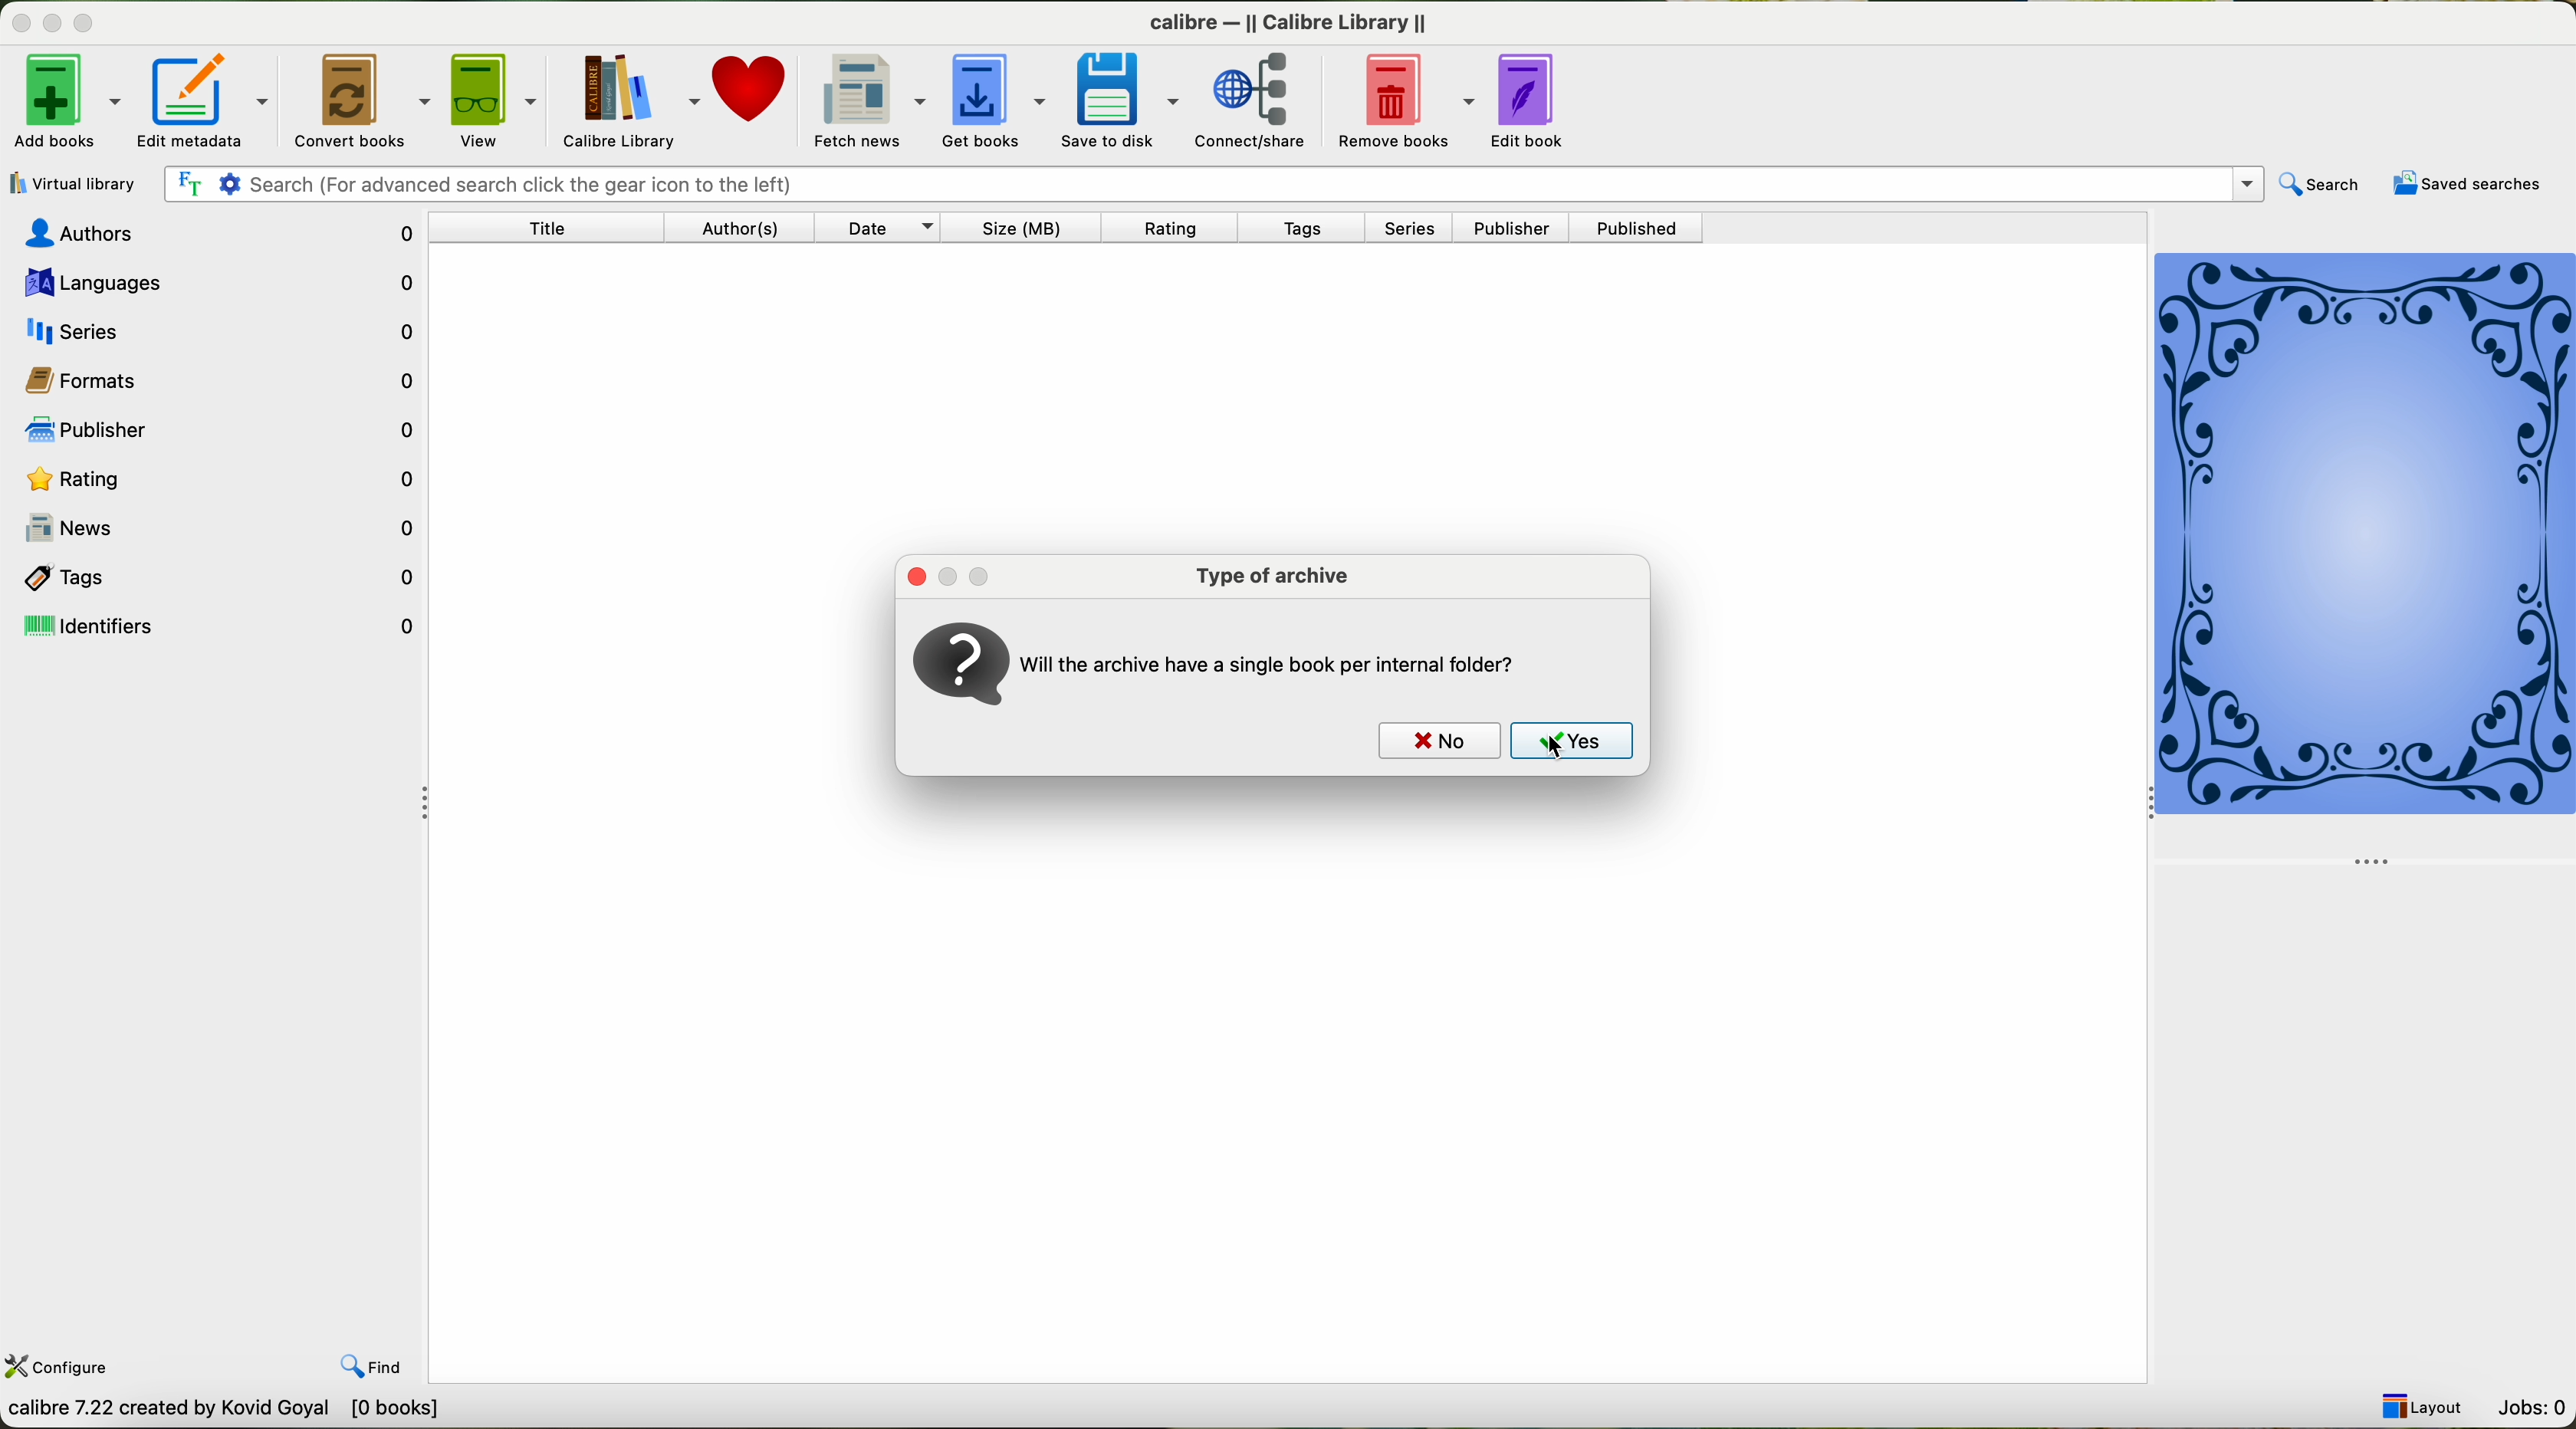 The image size is (2576, 1429). What do you see at coordinates (1576, 744) in the screenshot?
I see `yes` at bounding box center [1576, 744].